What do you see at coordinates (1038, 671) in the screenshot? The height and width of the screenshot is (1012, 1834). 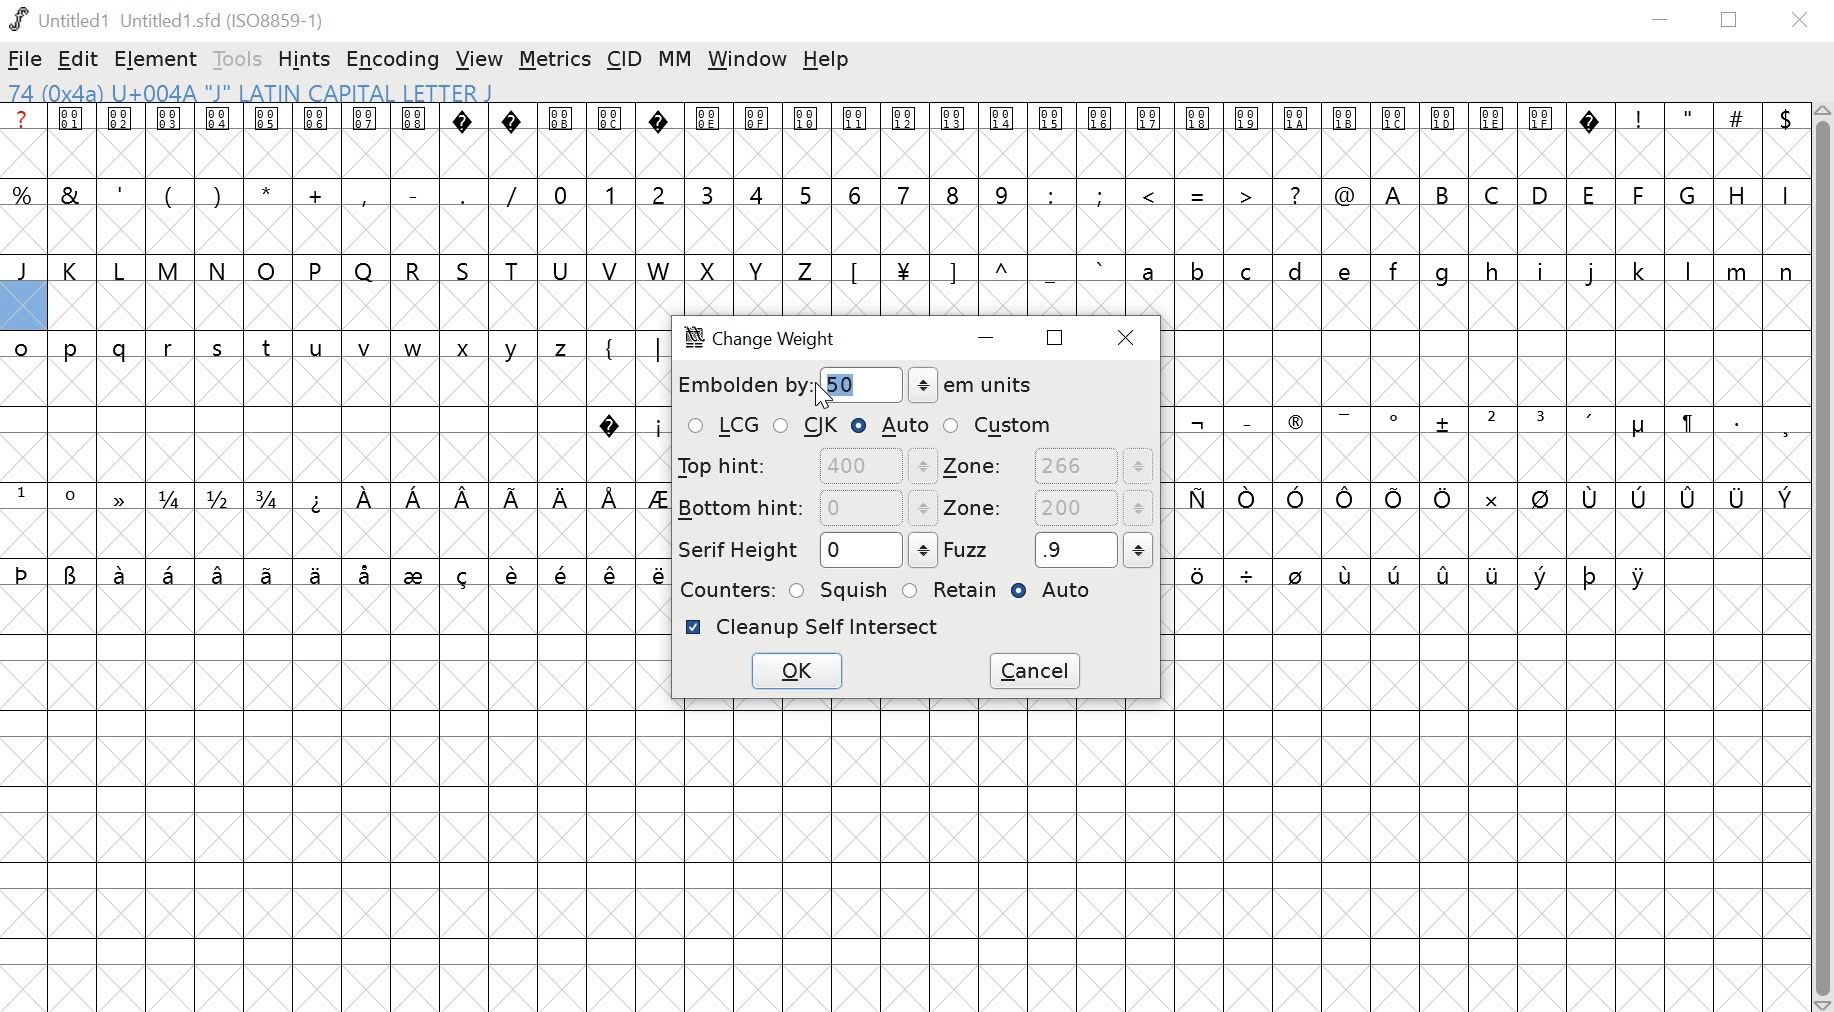 I see `CANCEL` at bounding box center [1038, 671].